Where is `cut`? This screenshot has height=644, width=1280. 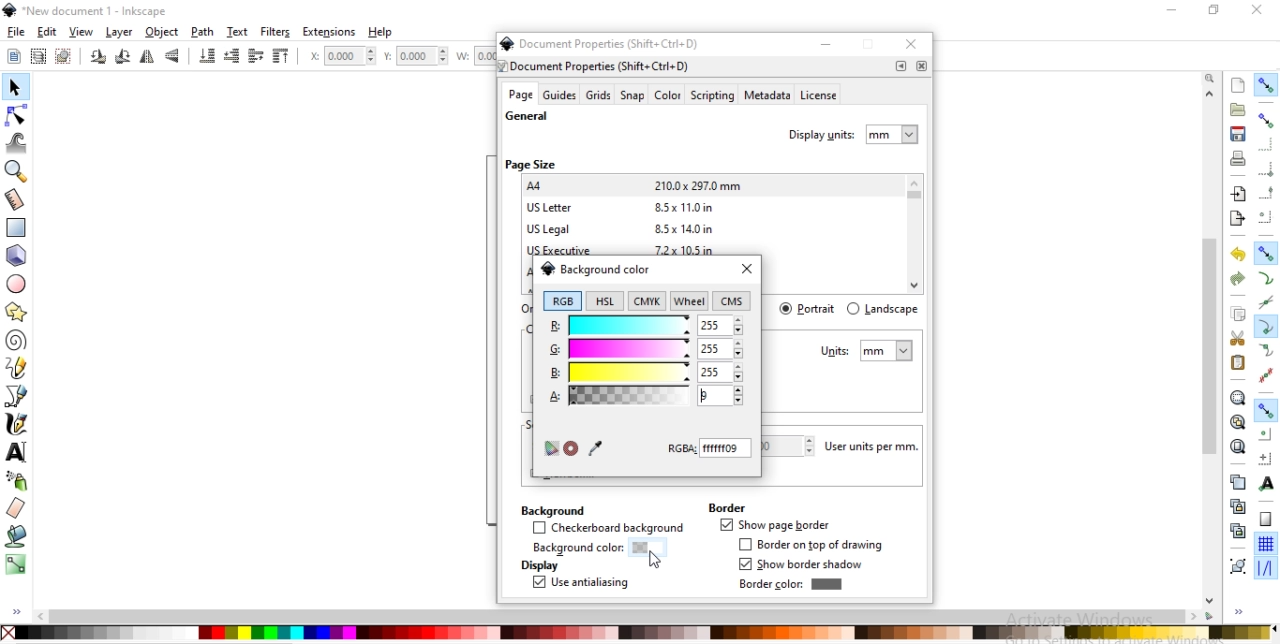
cut is located at coordinates (1238, 337).